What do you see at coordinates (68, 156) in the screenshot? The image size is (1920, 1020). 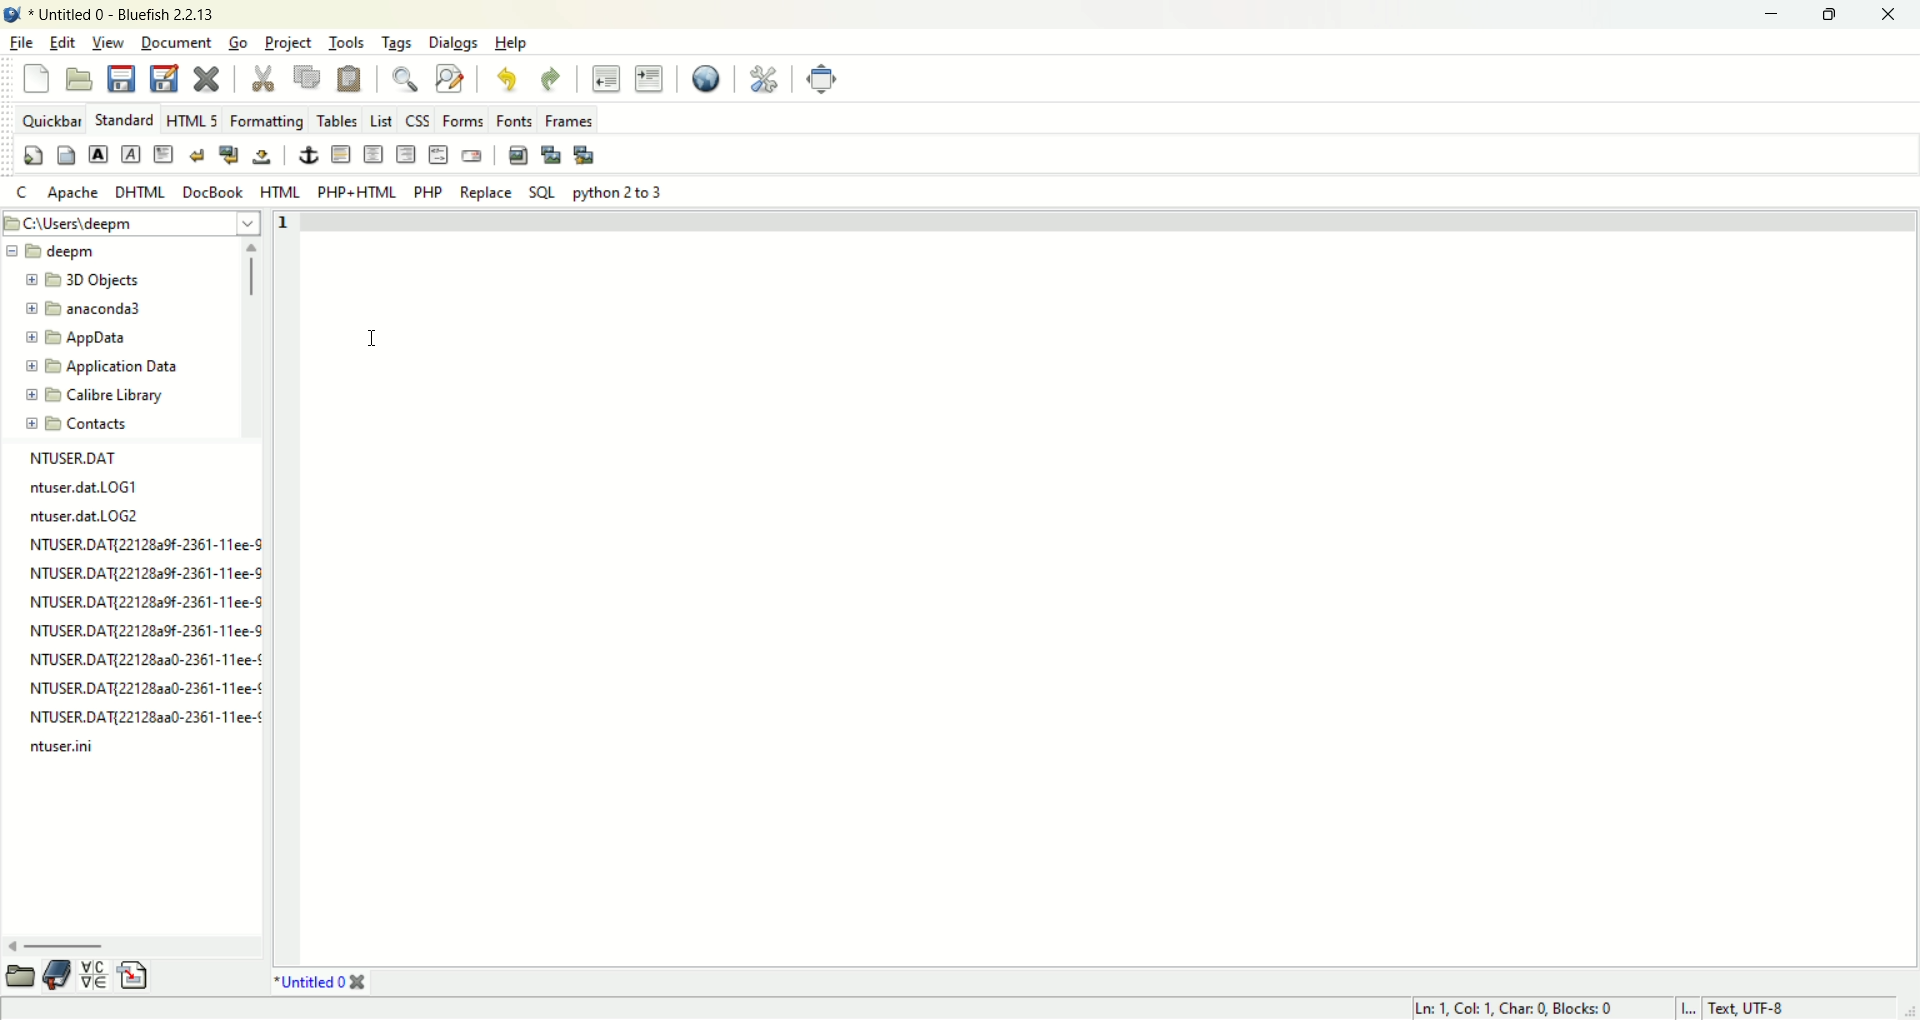 I see `body` at bounding box center [68, 156].